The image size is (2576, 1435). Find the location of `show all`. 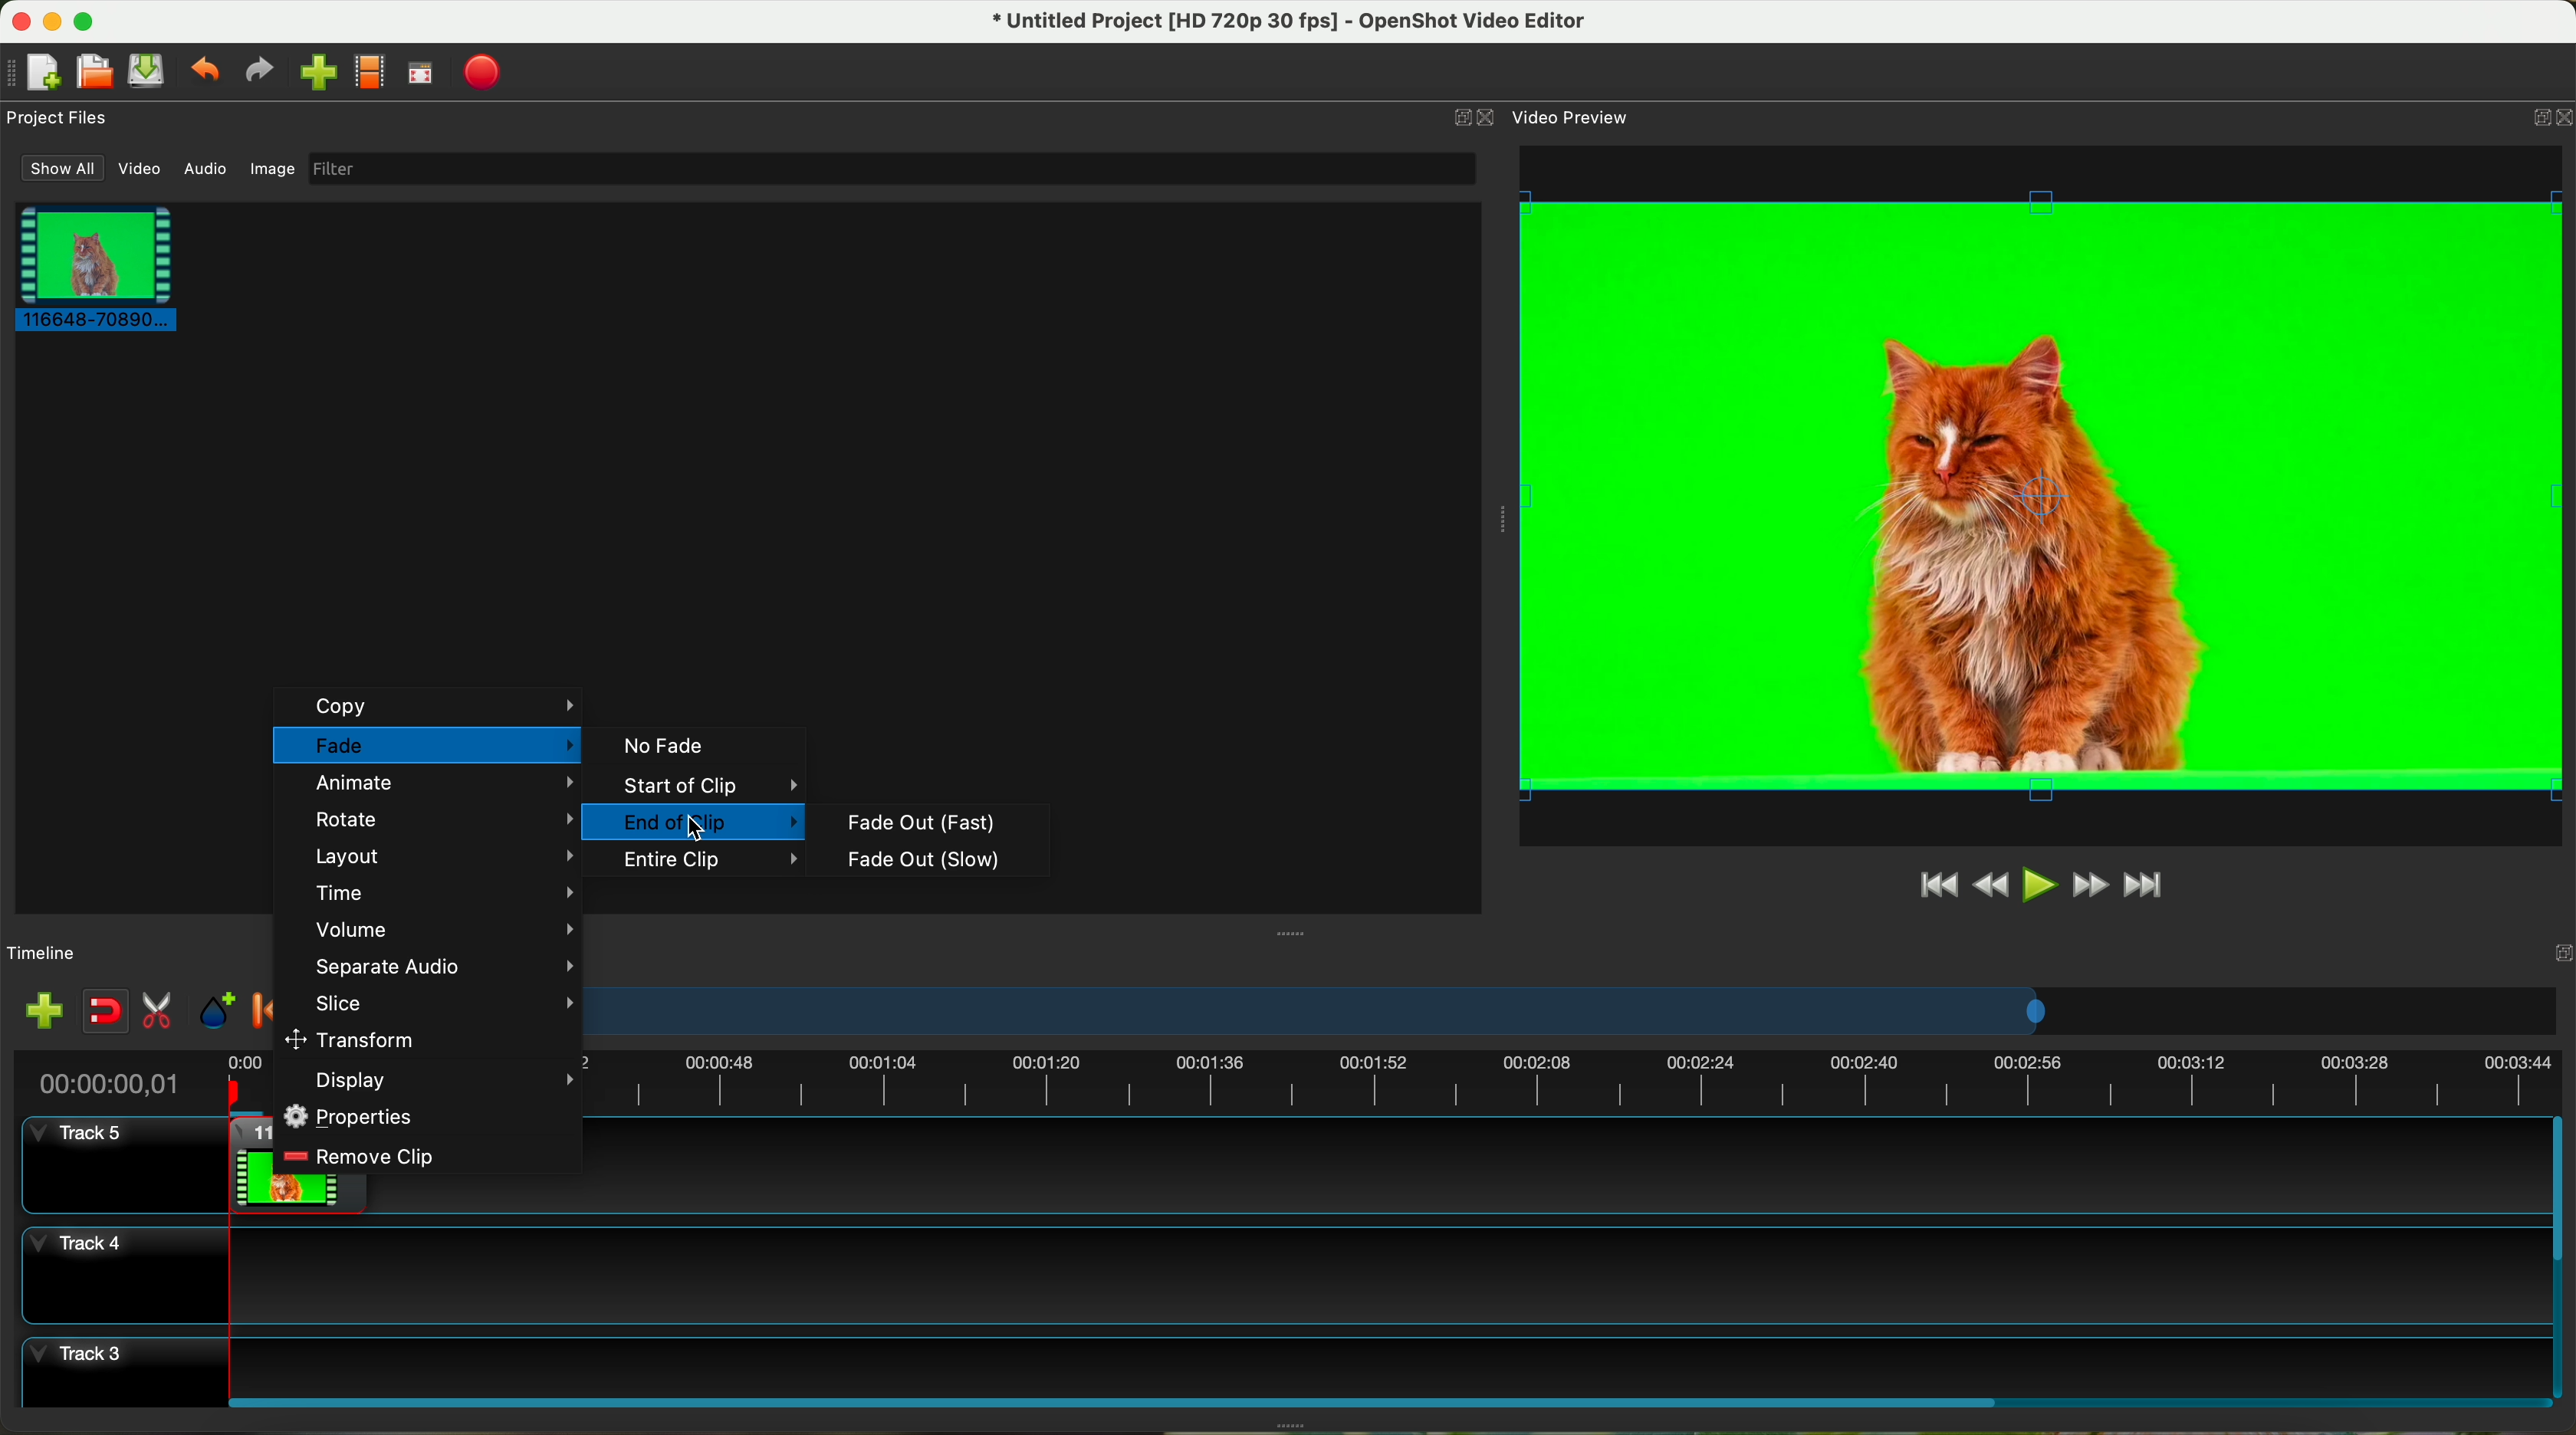

show all is located at coordinates (58, 168).